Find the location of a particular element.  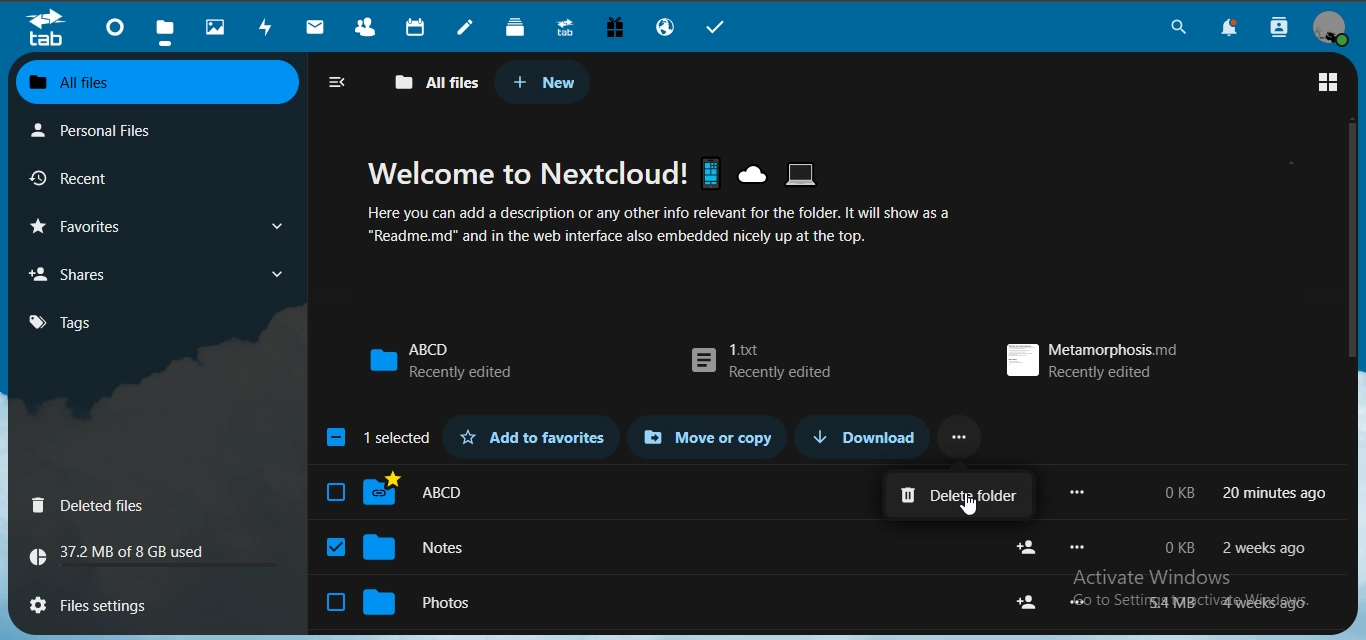

add to favorites is located at coordinates (534, 437).